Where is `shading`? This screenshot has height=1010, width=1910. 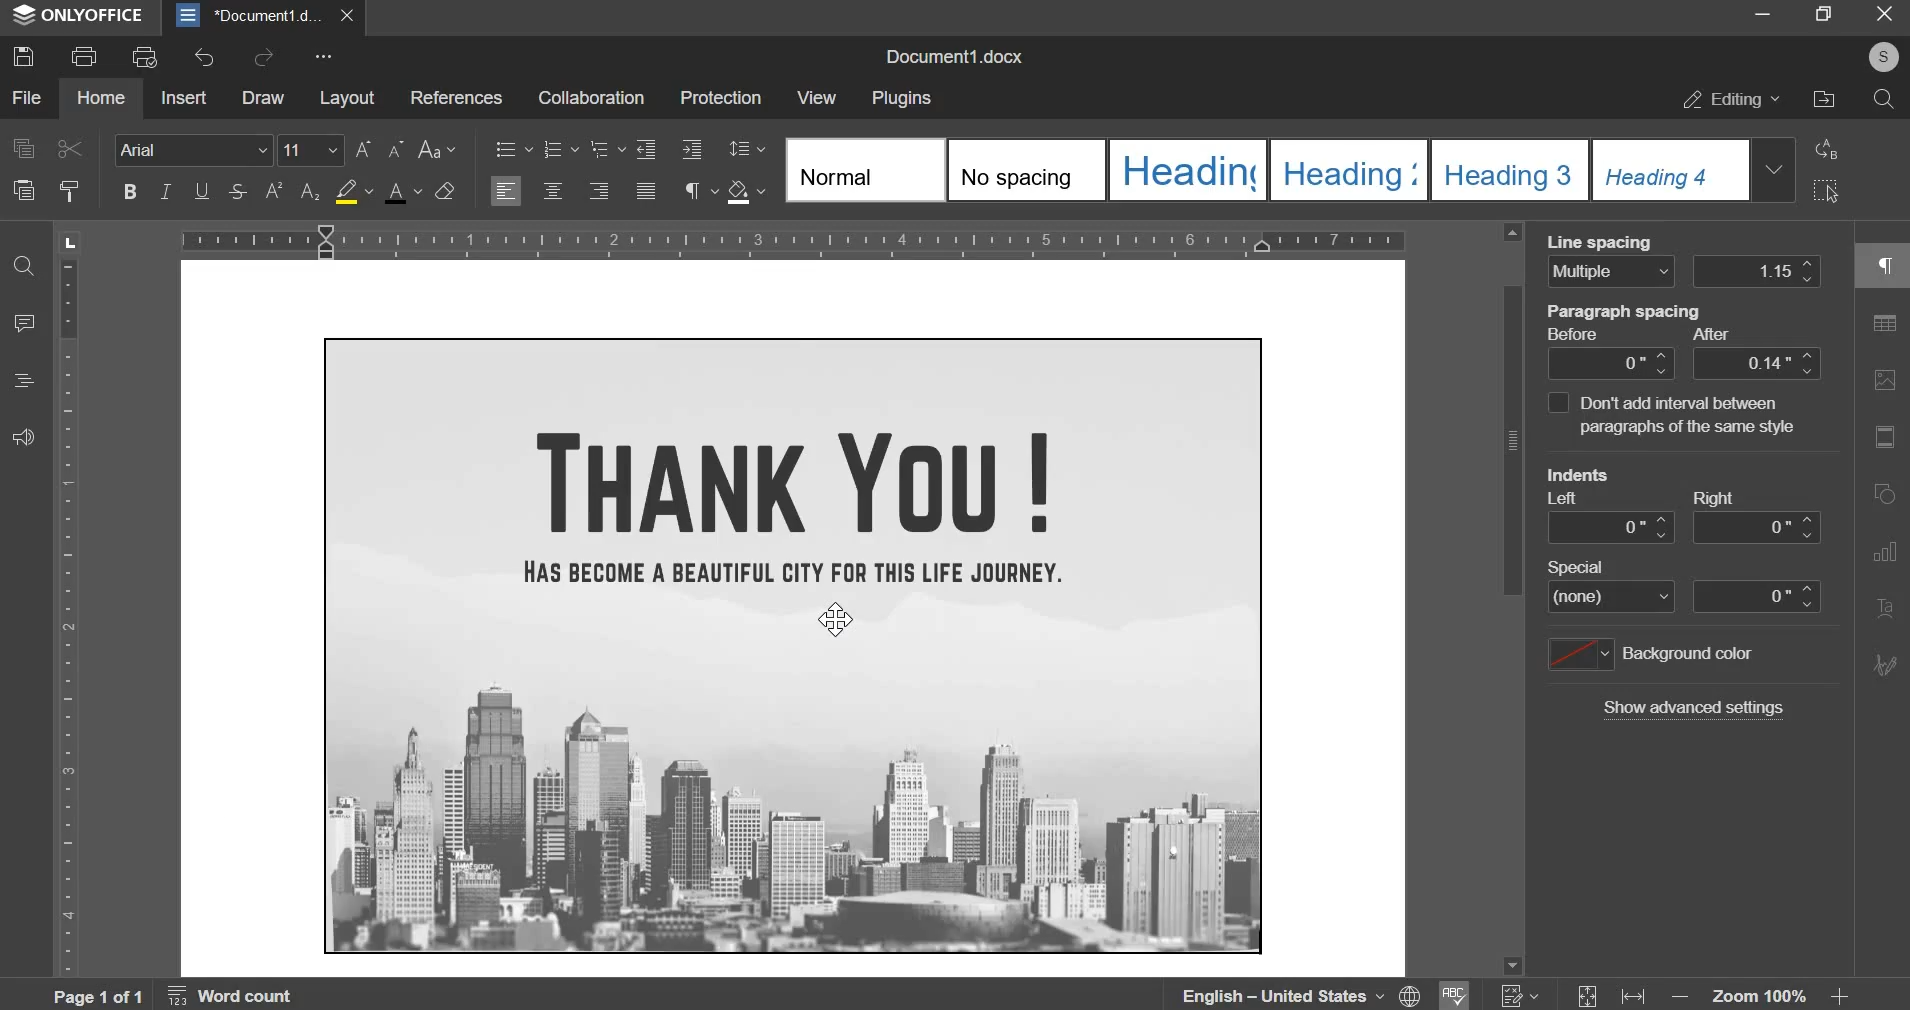 shading is located at coordinates (746, 192).